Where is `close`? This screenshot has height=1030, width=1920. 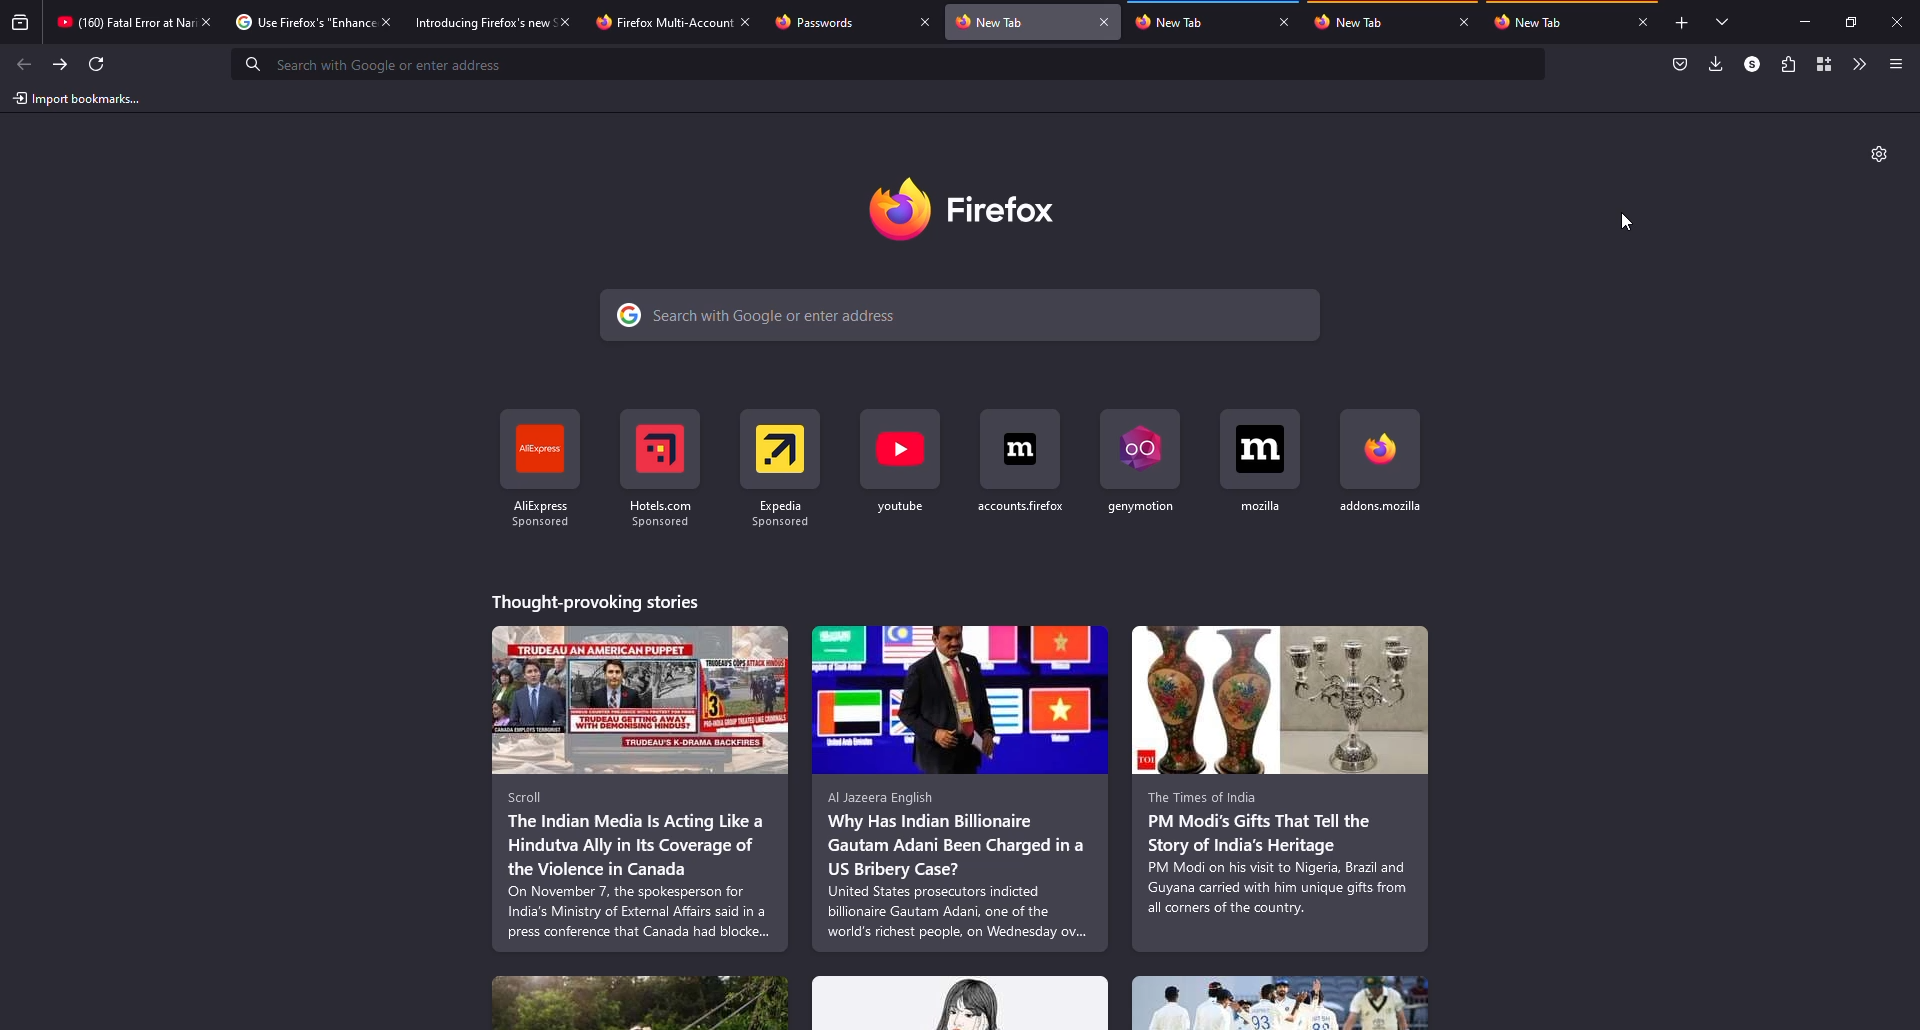 close is located at coordinates (565, 19).